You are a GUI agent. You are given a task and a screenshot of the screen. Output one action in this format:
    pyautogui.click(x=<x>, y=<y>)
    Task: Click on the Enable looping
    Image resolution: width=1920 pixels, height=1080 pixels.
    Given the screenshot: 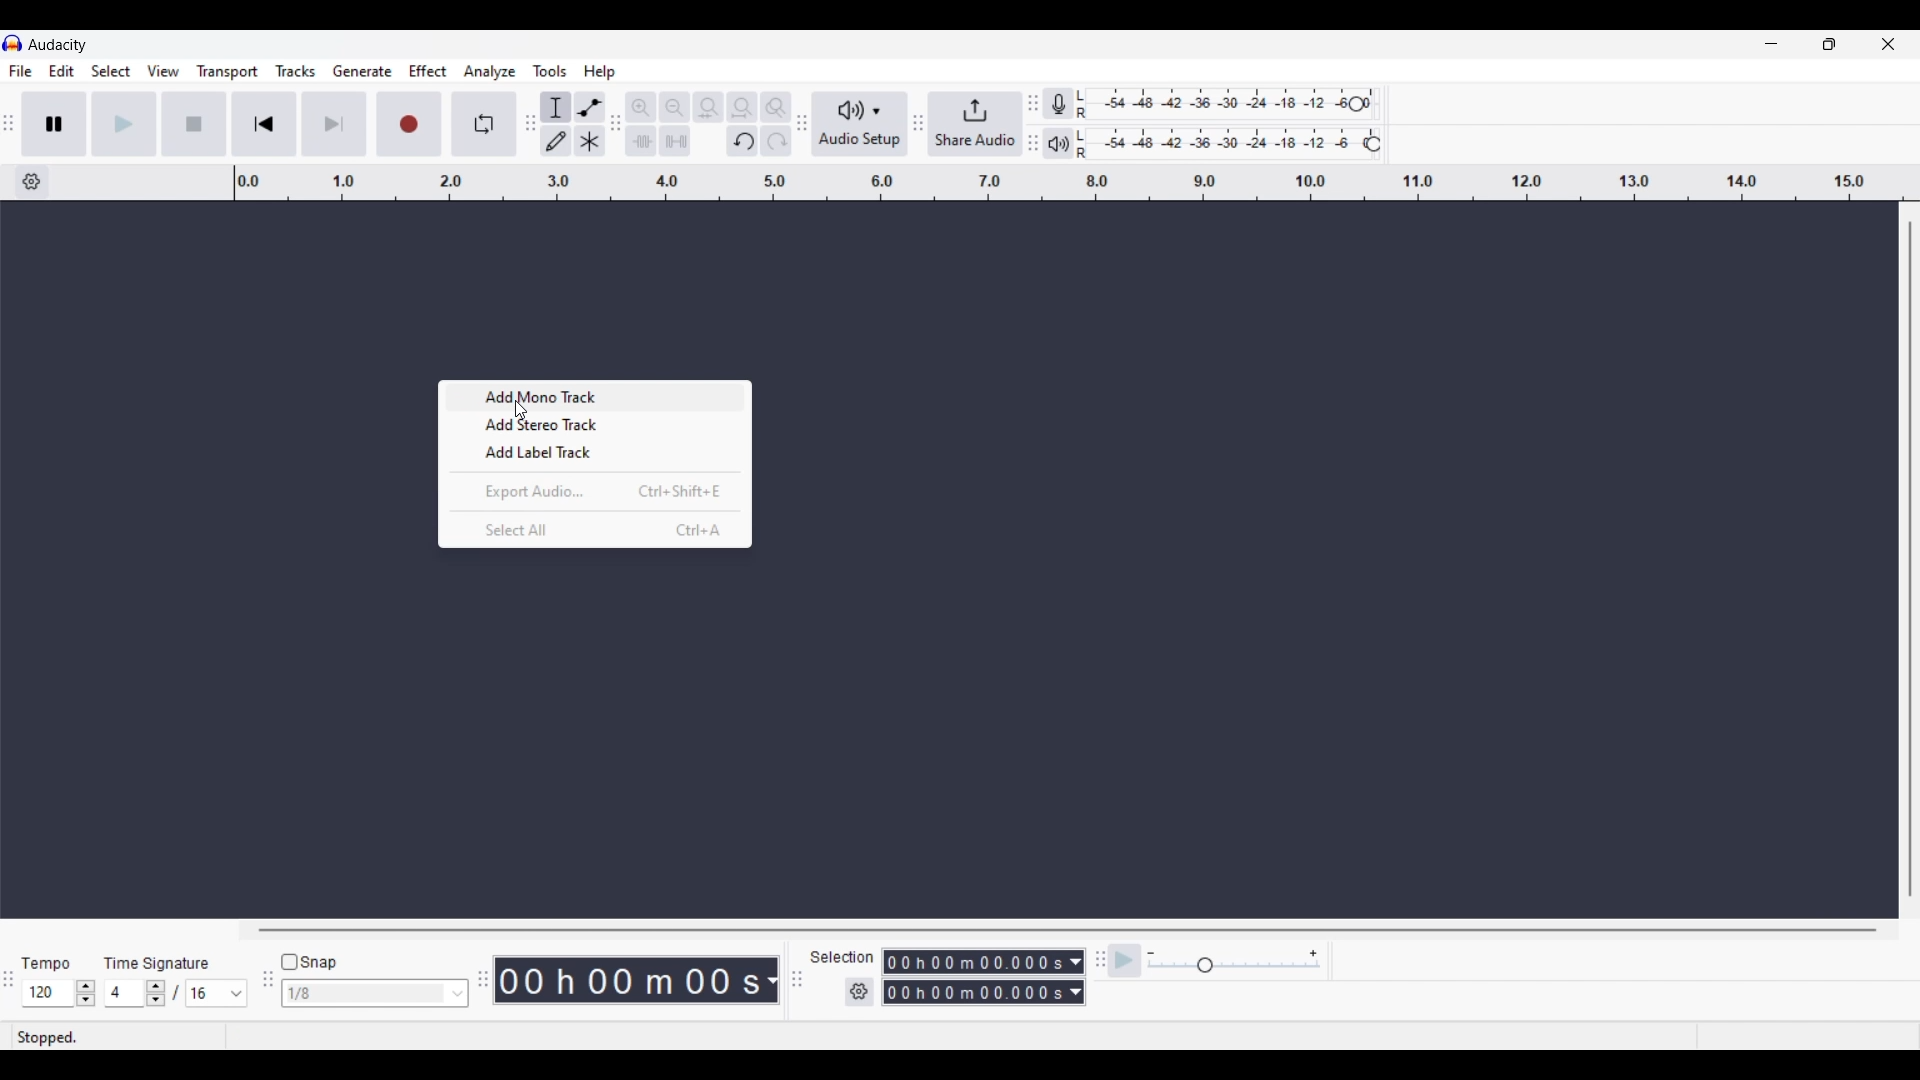 What is the action you would take?
    pyautogui.click(x=485, y=124)
    